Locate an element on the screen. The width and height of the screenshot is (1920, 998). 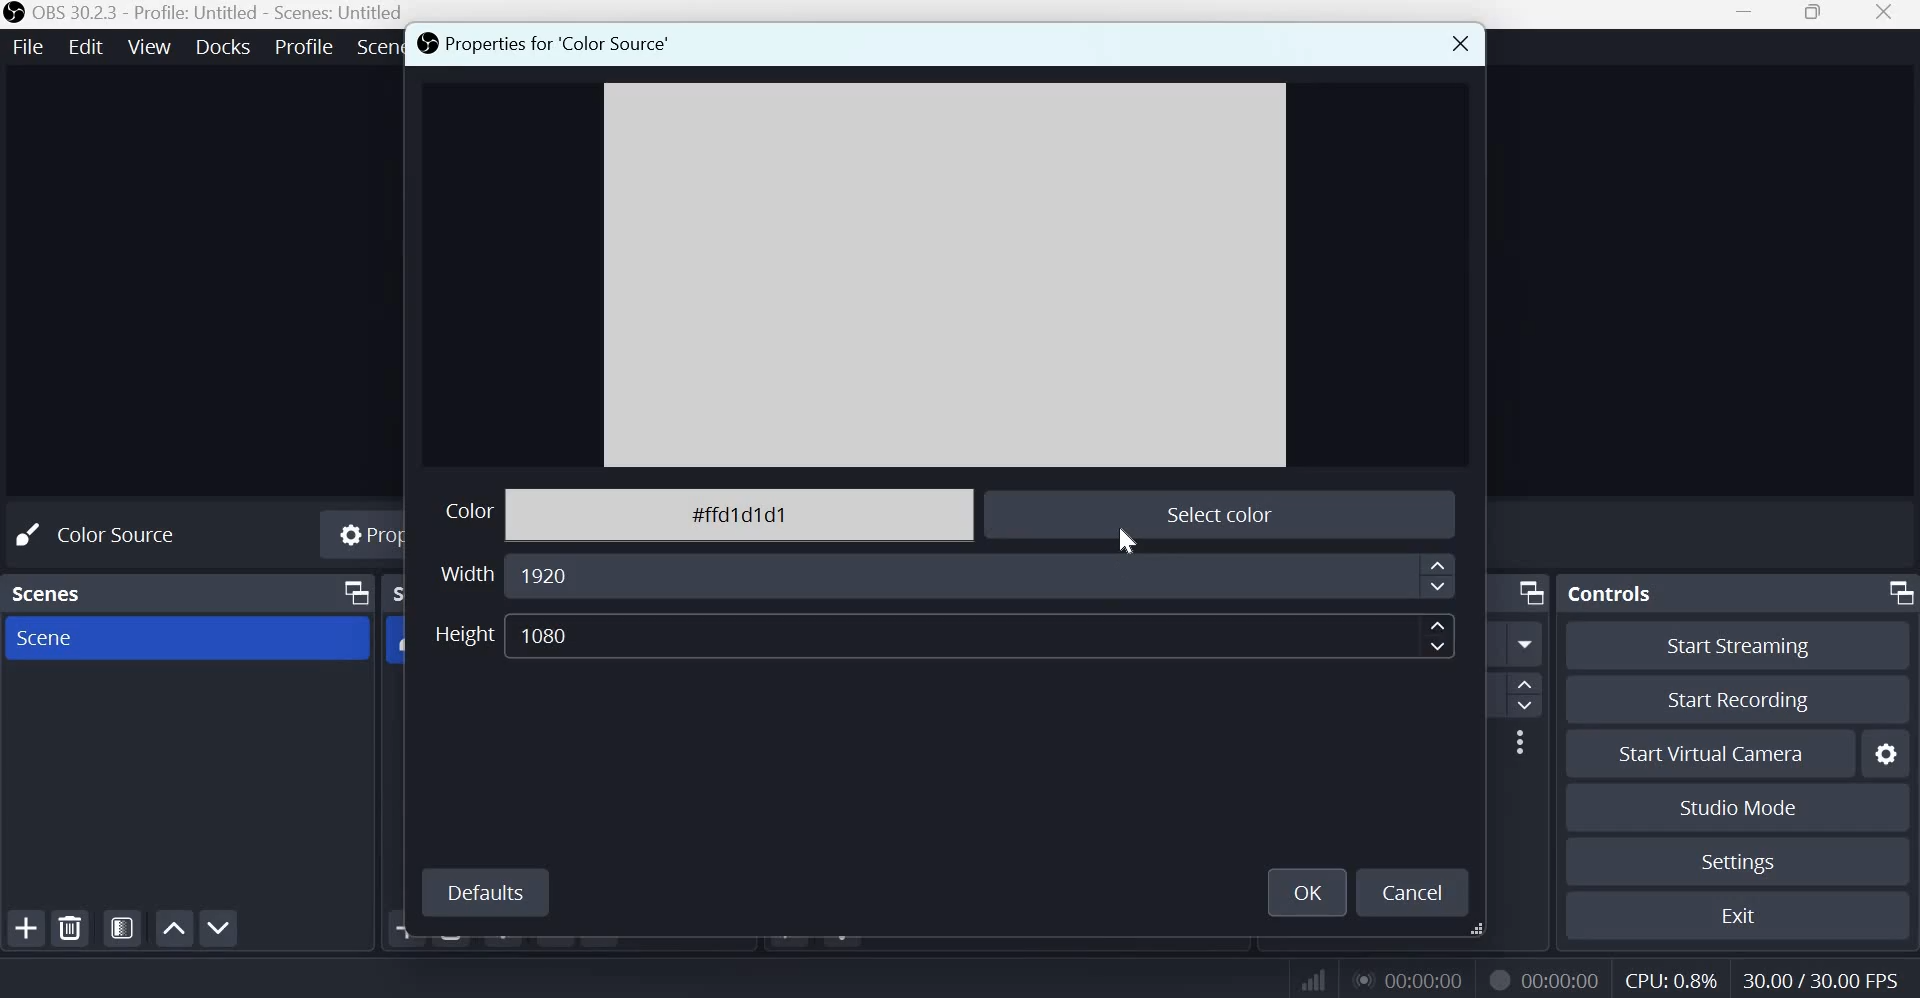
Dock Options icon is located at coordinates (1896, 591).